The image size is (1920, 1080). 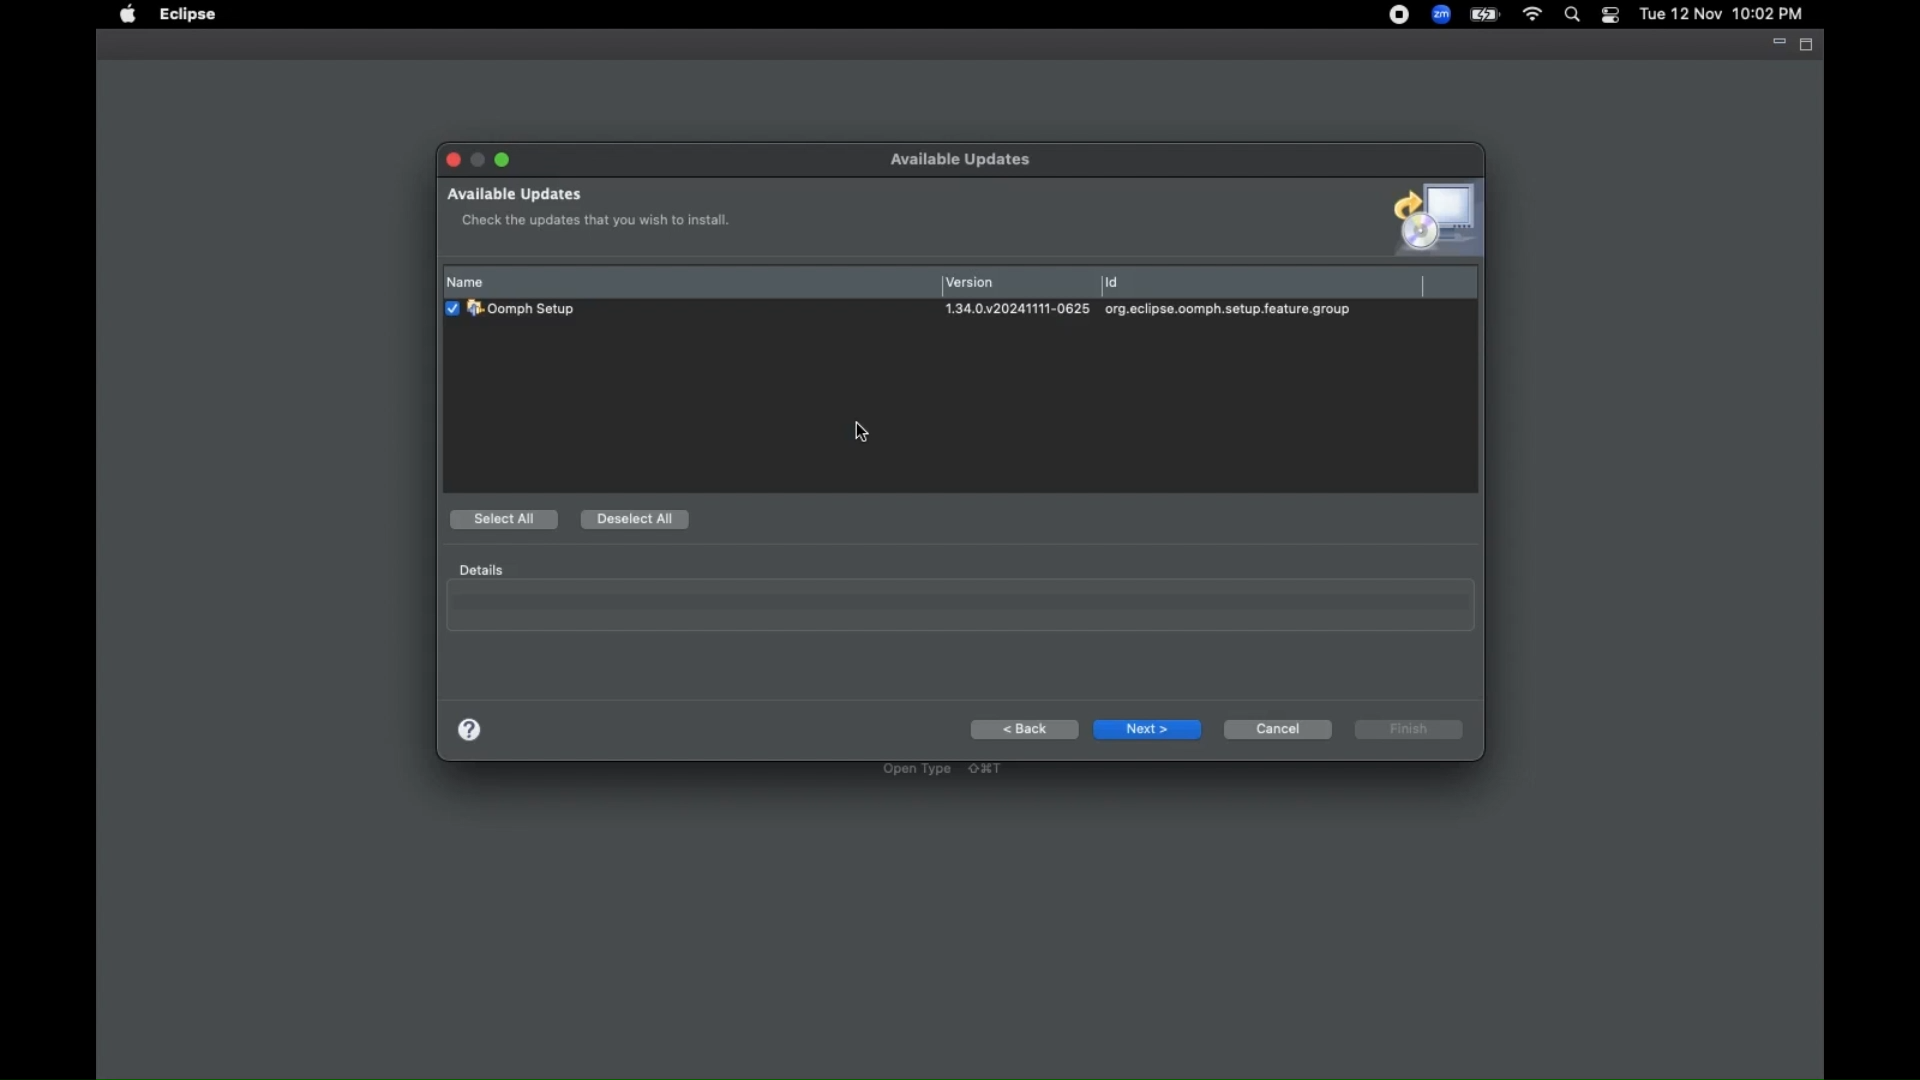 I want to click on Back, so click(x=1024, y=730).